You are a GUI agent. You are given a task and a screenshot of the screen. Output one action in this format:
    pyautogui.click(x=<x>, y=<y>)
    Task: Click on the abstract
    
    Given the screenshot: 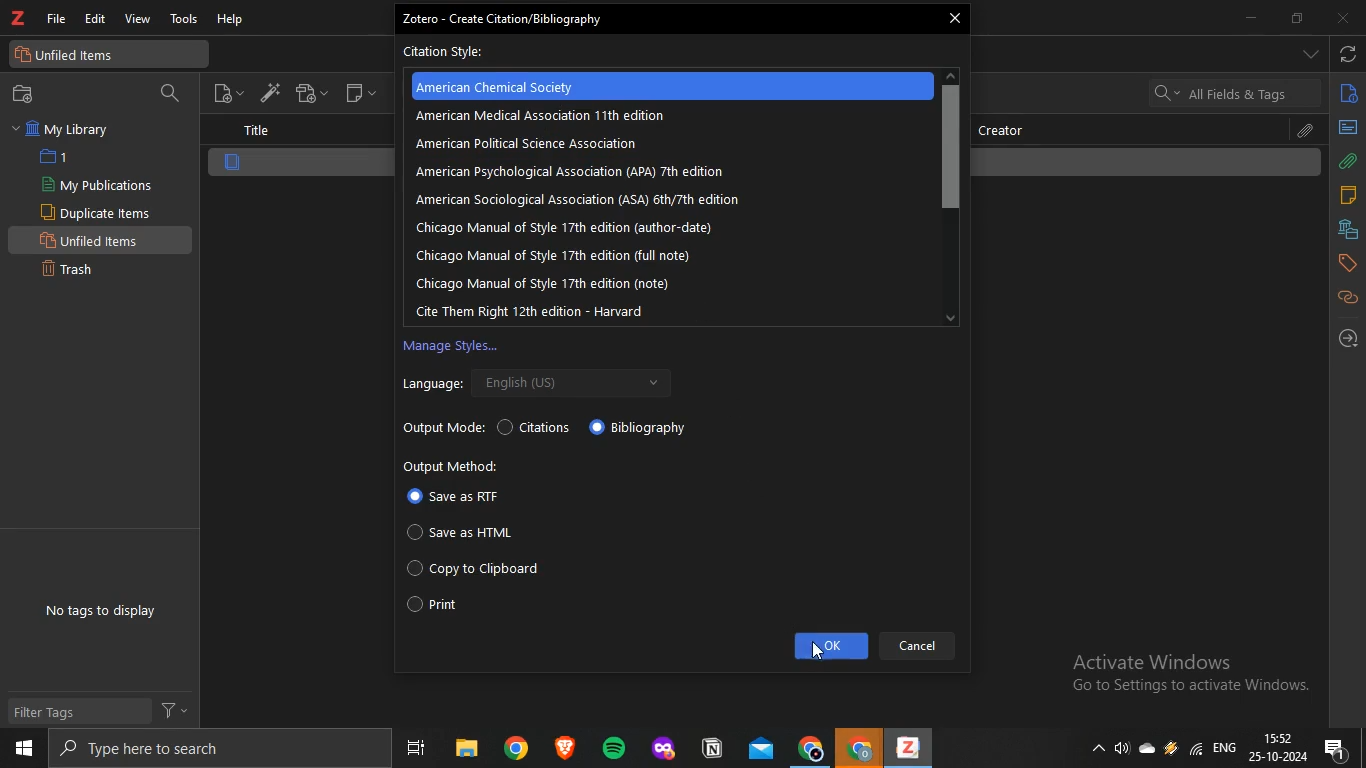 What is the action you would take?
    pyautogui.click(x=1347, y=127)
    